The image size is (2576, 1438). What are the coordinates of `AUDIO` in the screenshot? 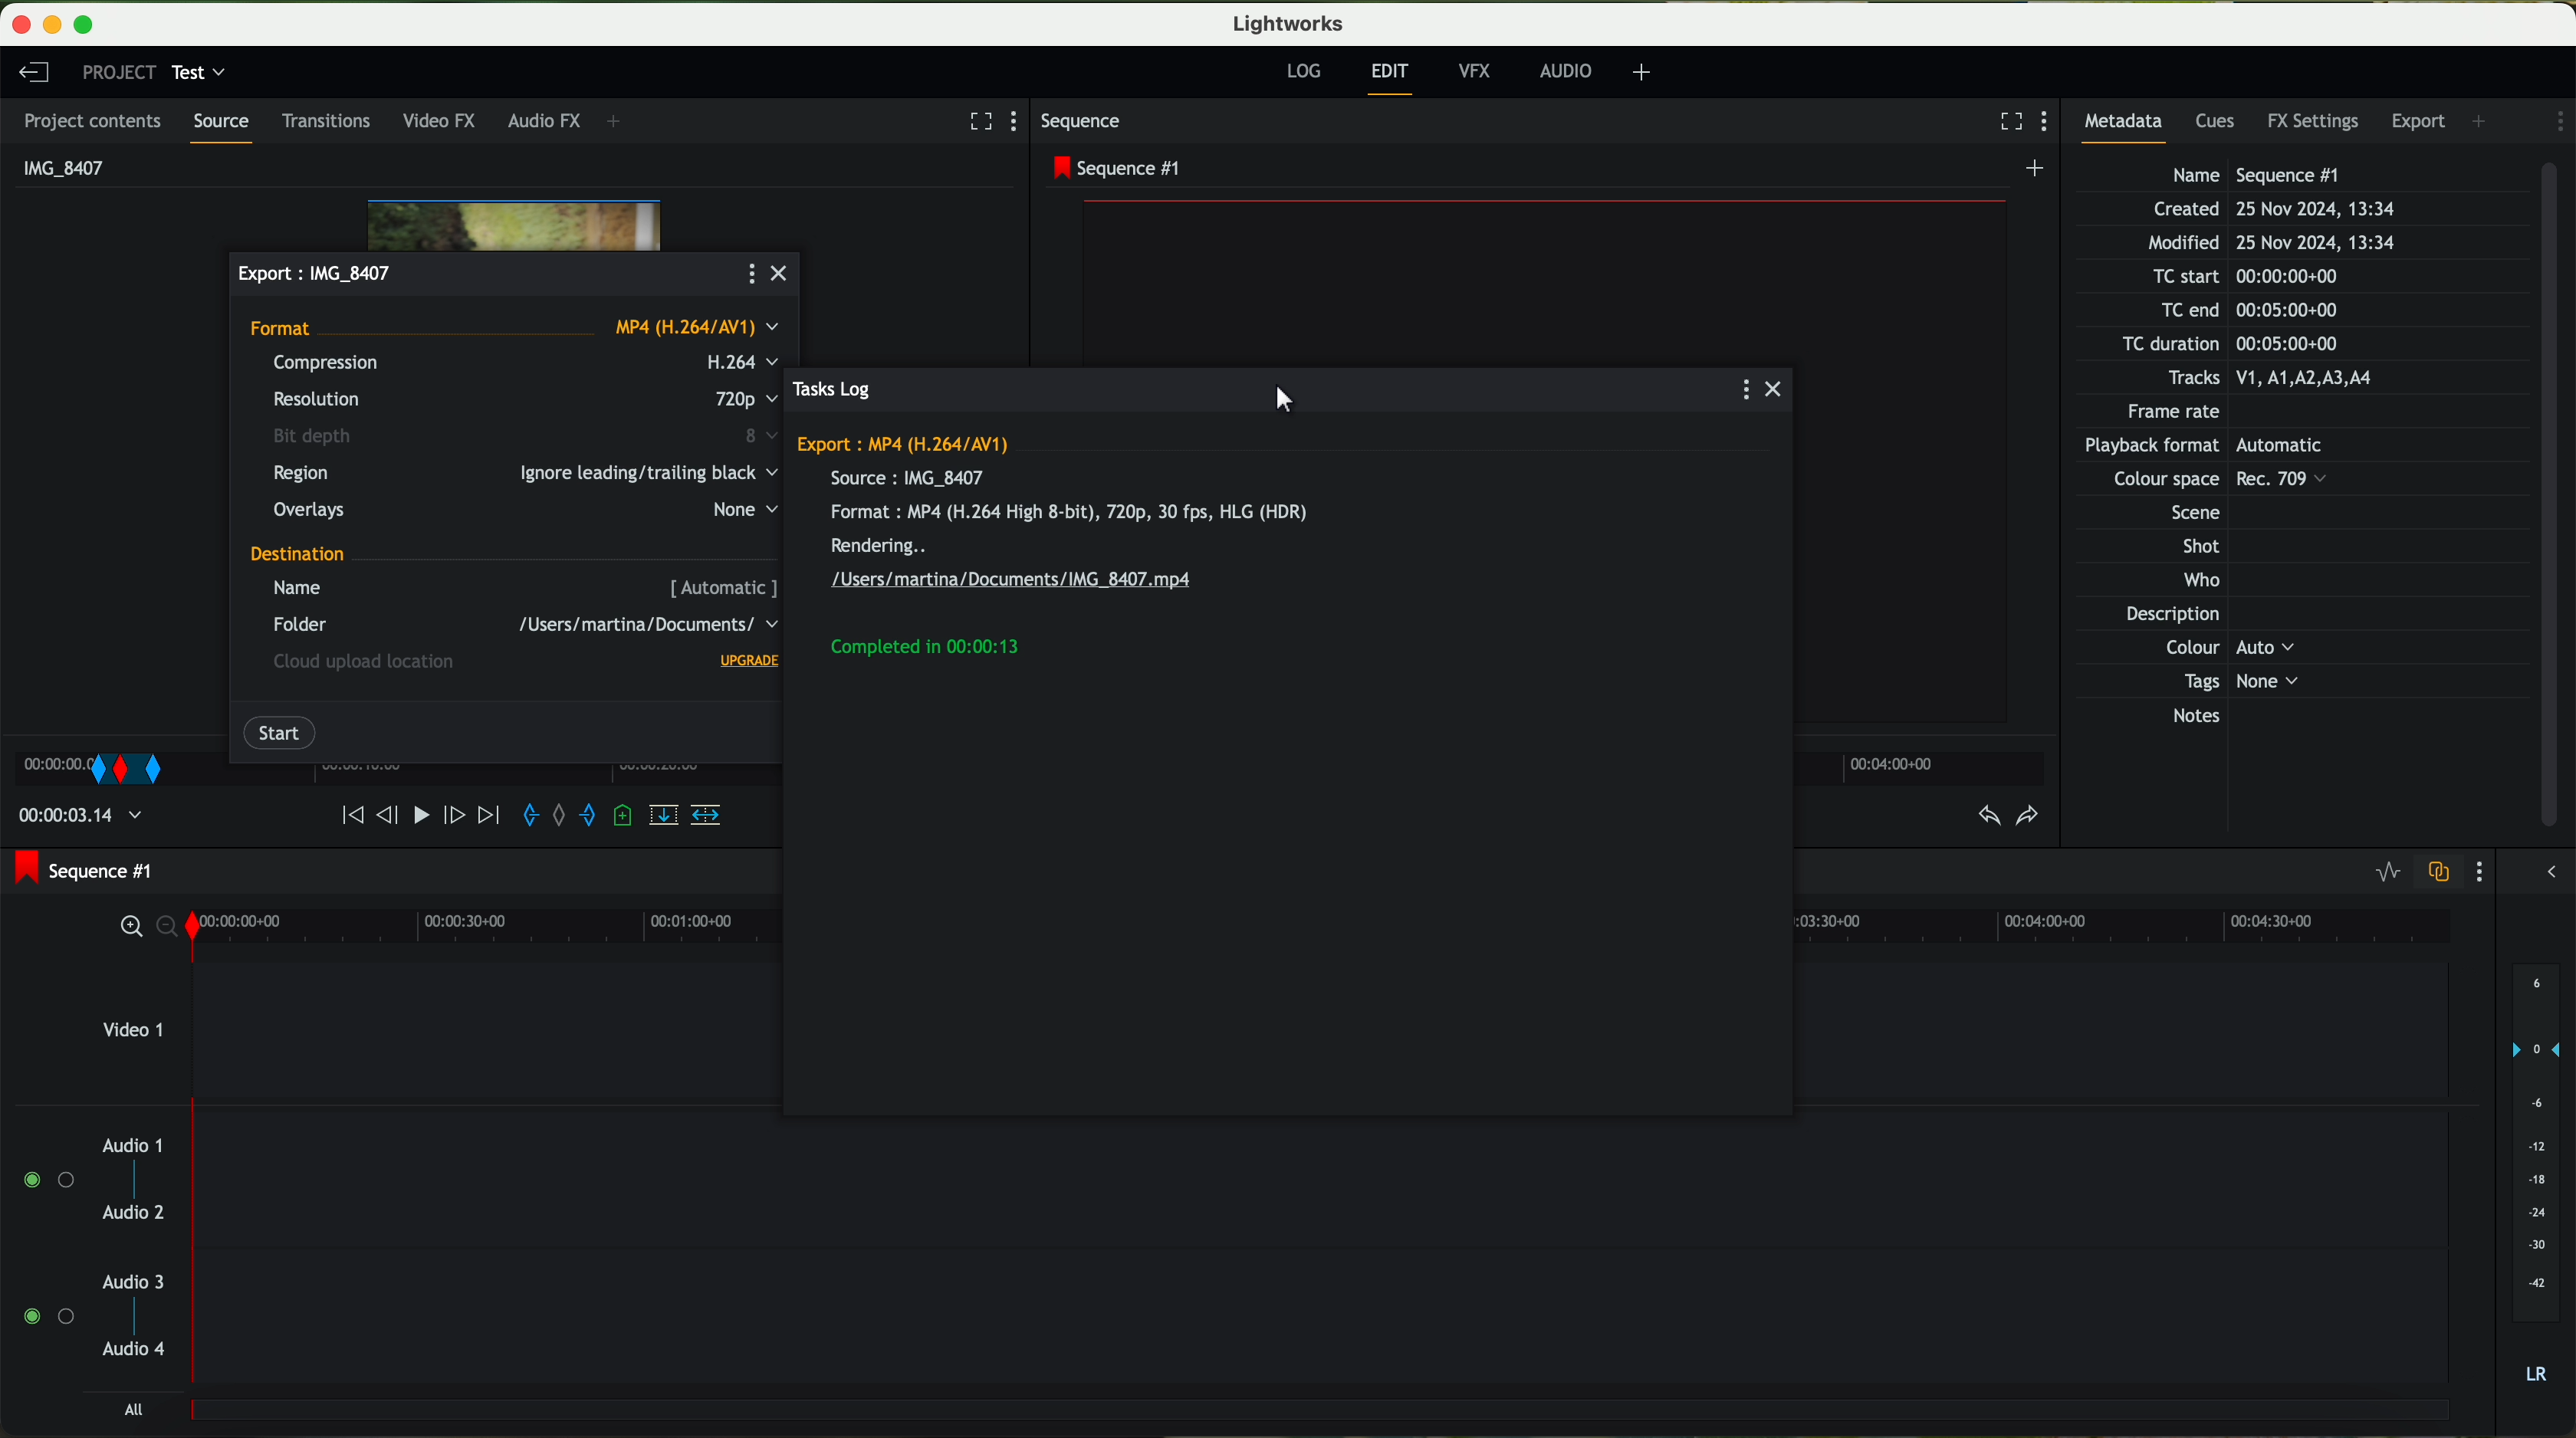 It's located at (1562, 71).